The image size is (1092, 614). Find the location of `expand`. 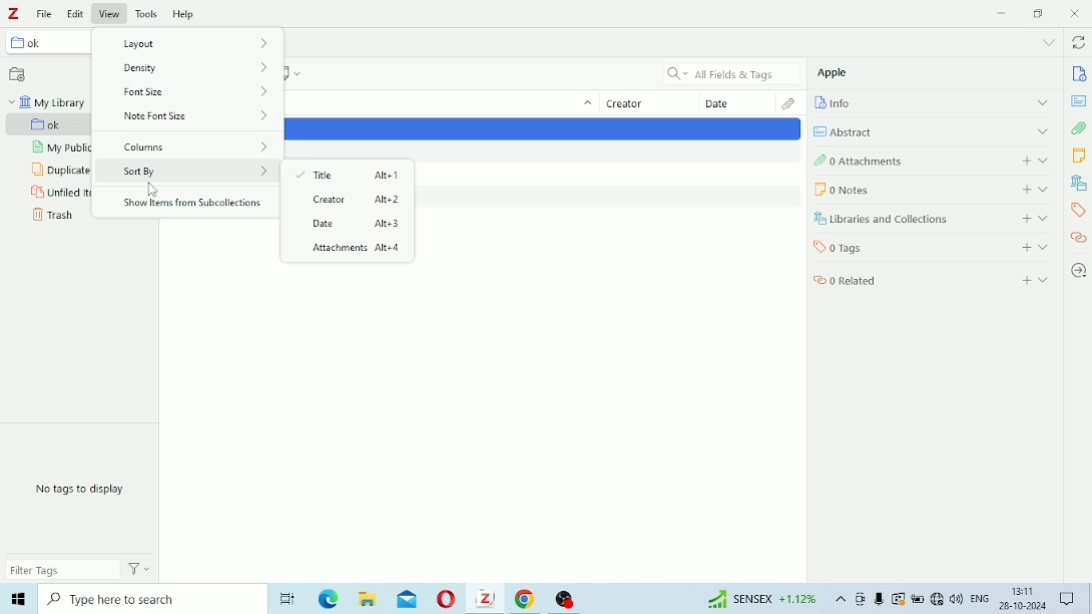

expand is located at coordinates (1039, 101).